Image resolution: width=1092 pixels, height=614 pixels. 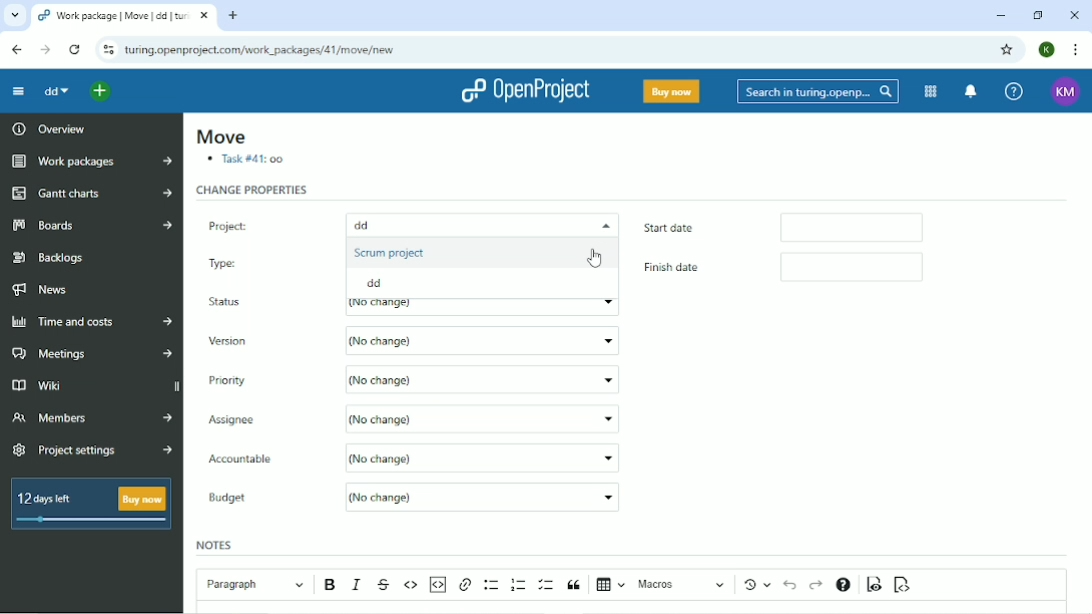 What do you see at coordinates (519, 584) in the screenshot?
I see `Numbered list` at bounding box center [519, 584].